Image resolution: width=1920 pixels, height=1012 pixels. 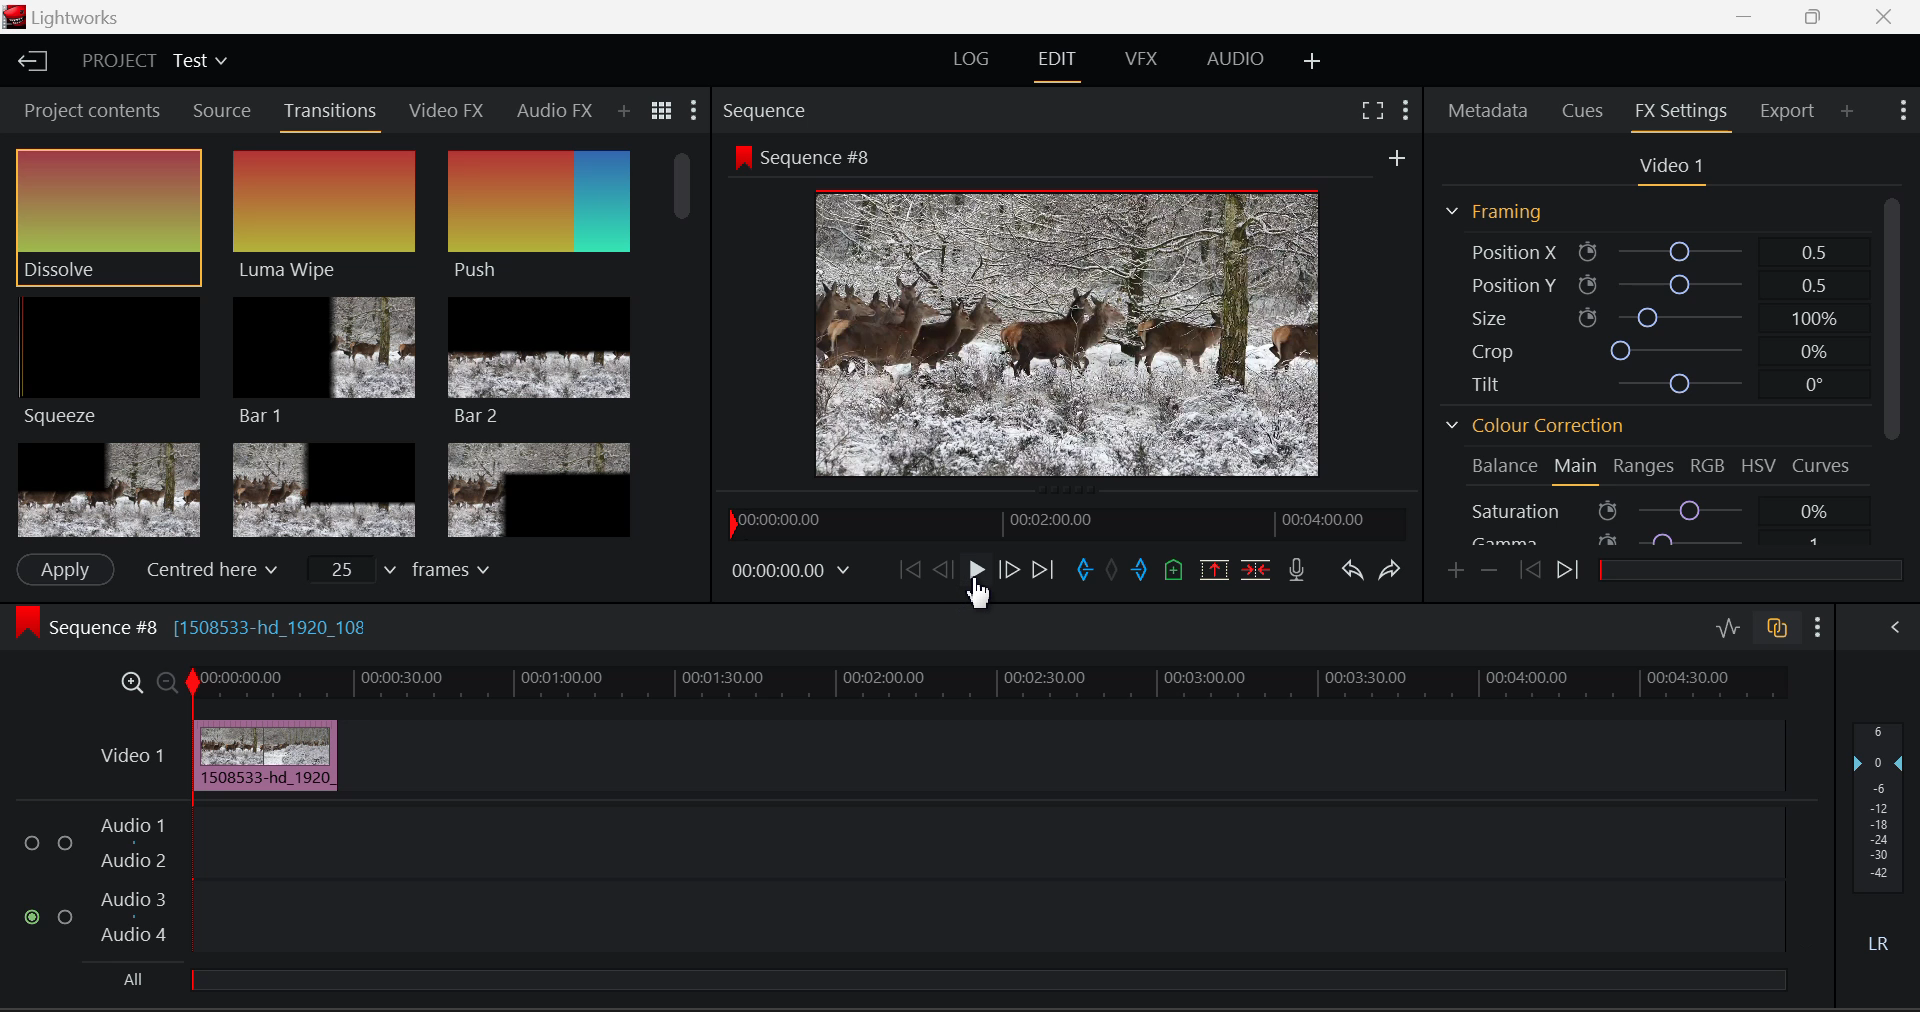 I want to click on Apply, so click(x=66, y=570).